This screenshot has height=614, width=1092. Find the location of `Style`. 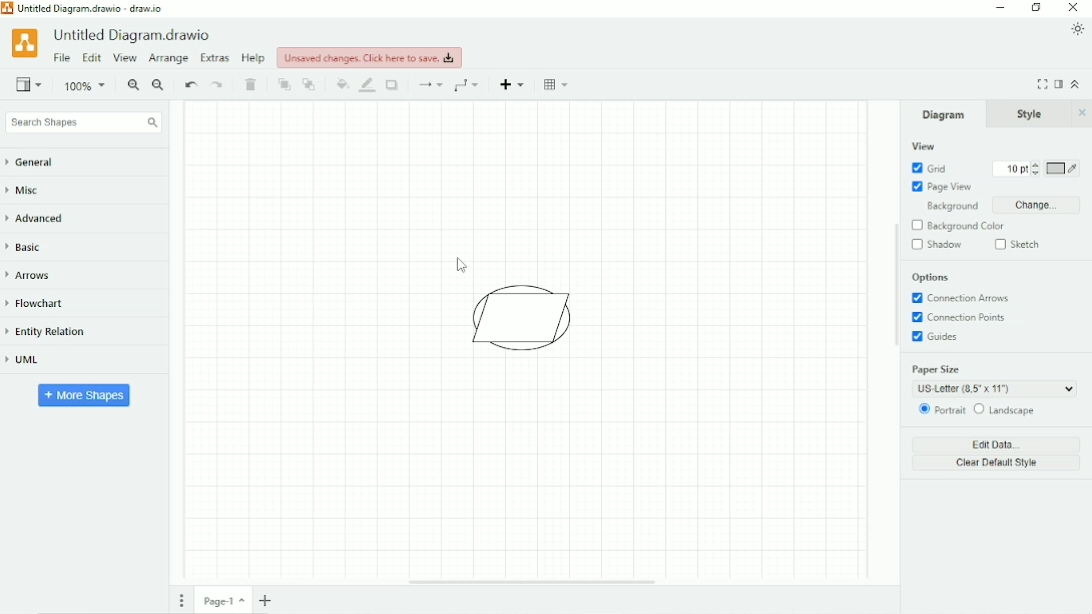

Style is located at coordinates (1032, 114).